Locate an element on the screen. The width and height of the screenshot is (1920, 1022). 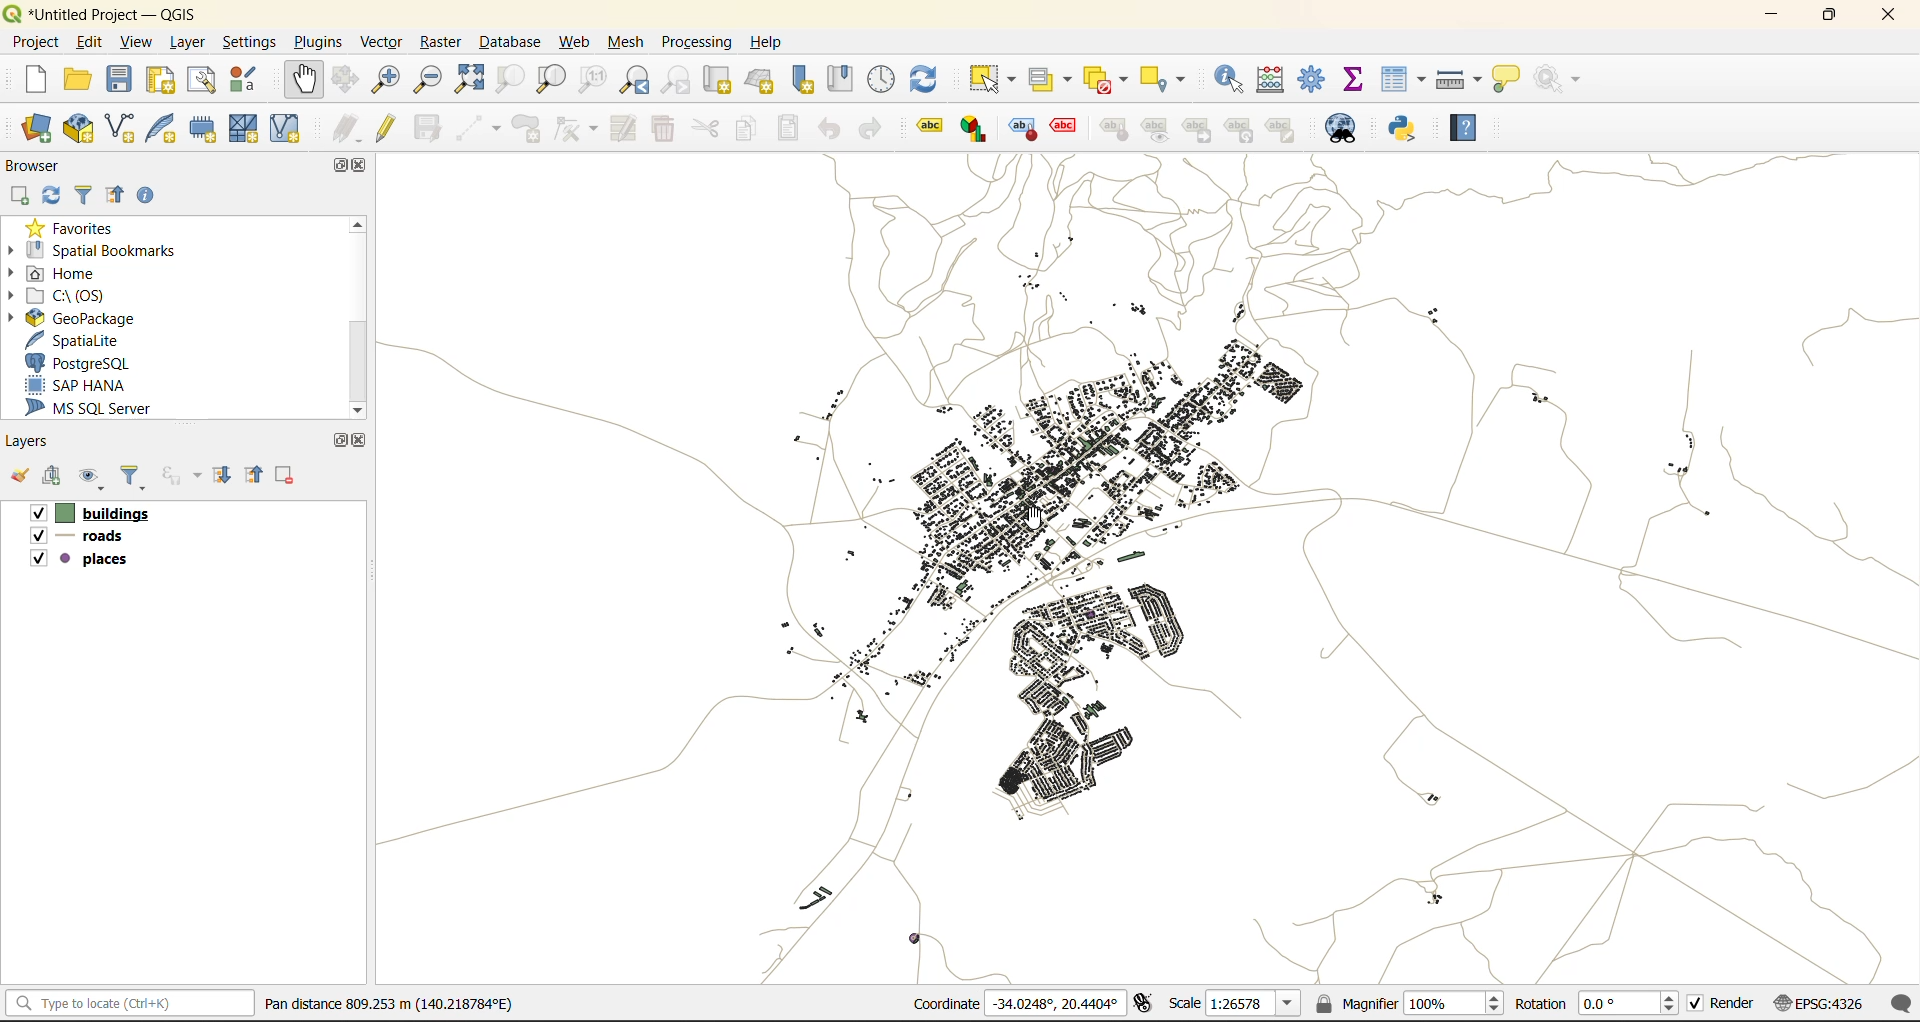
new map view is located at coordinates (724, 81).